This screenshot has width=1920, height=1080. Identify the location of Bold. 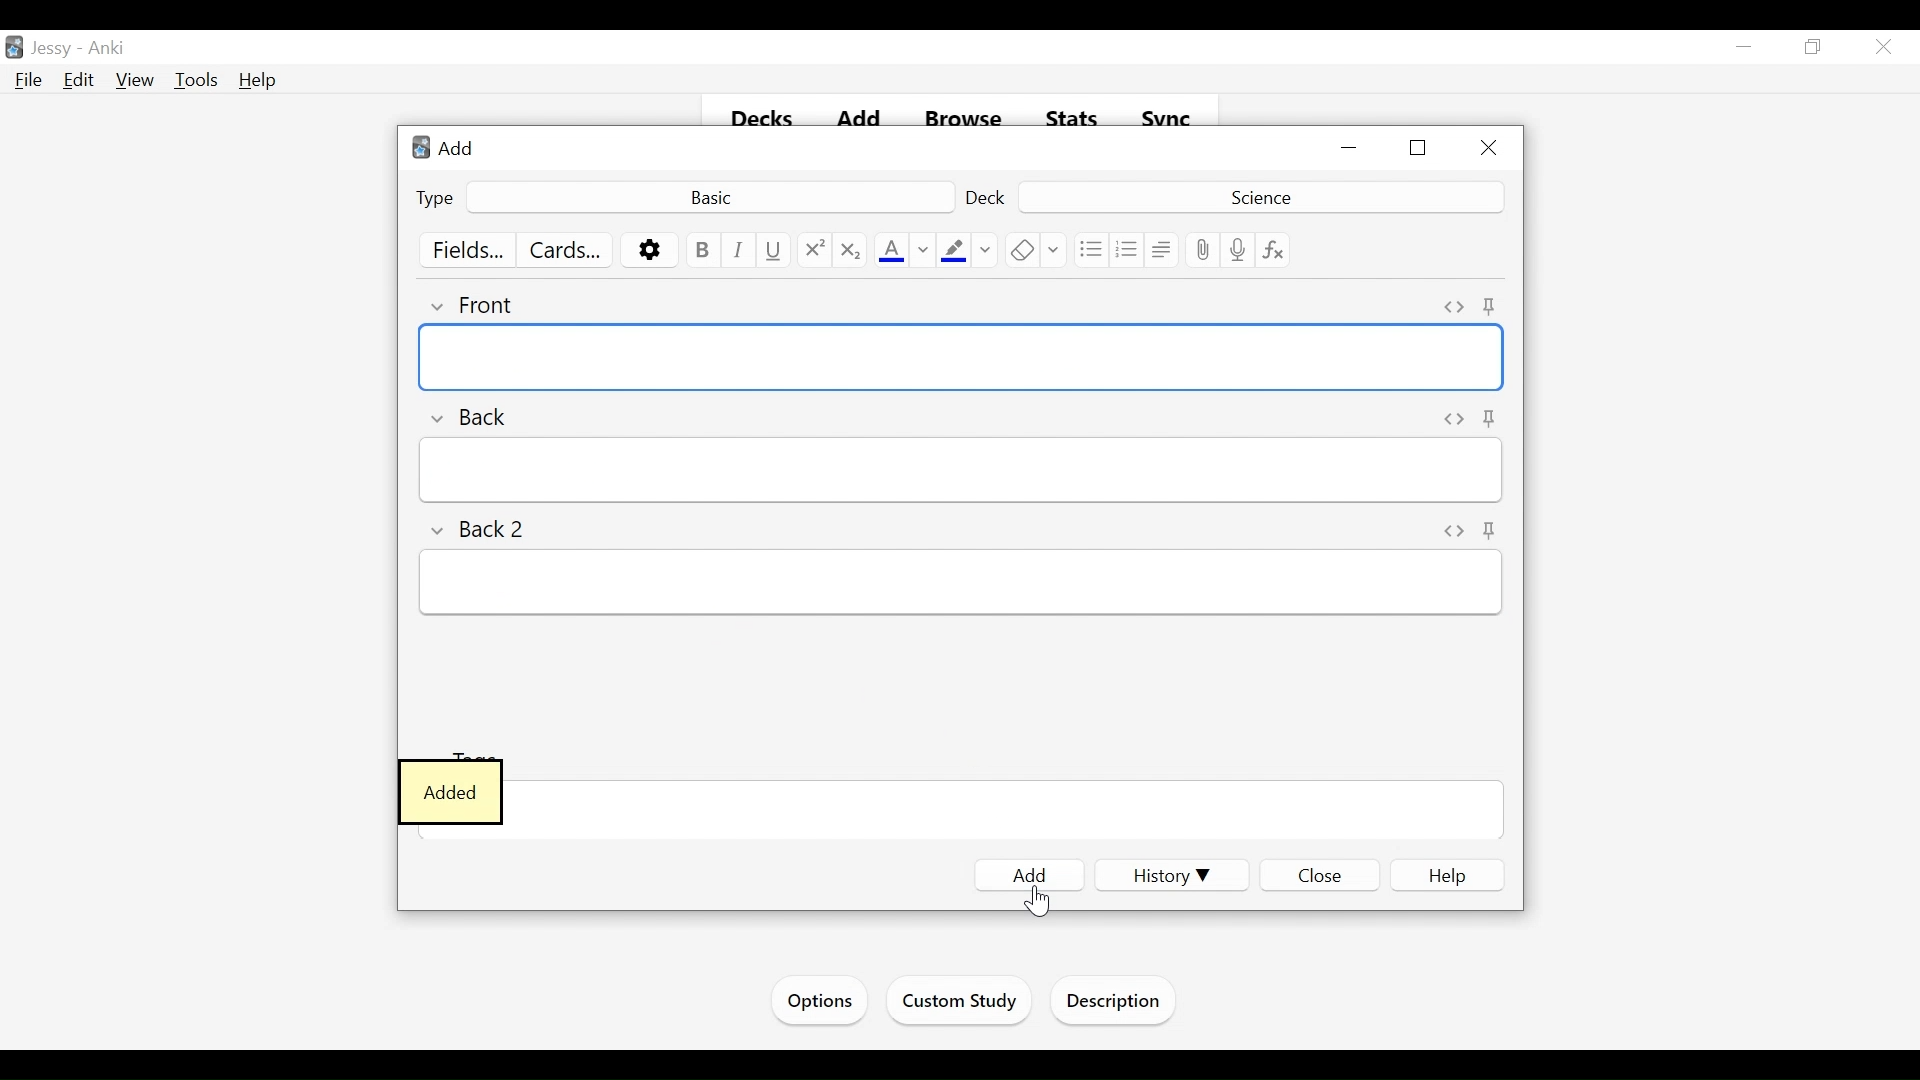
(701, 250).